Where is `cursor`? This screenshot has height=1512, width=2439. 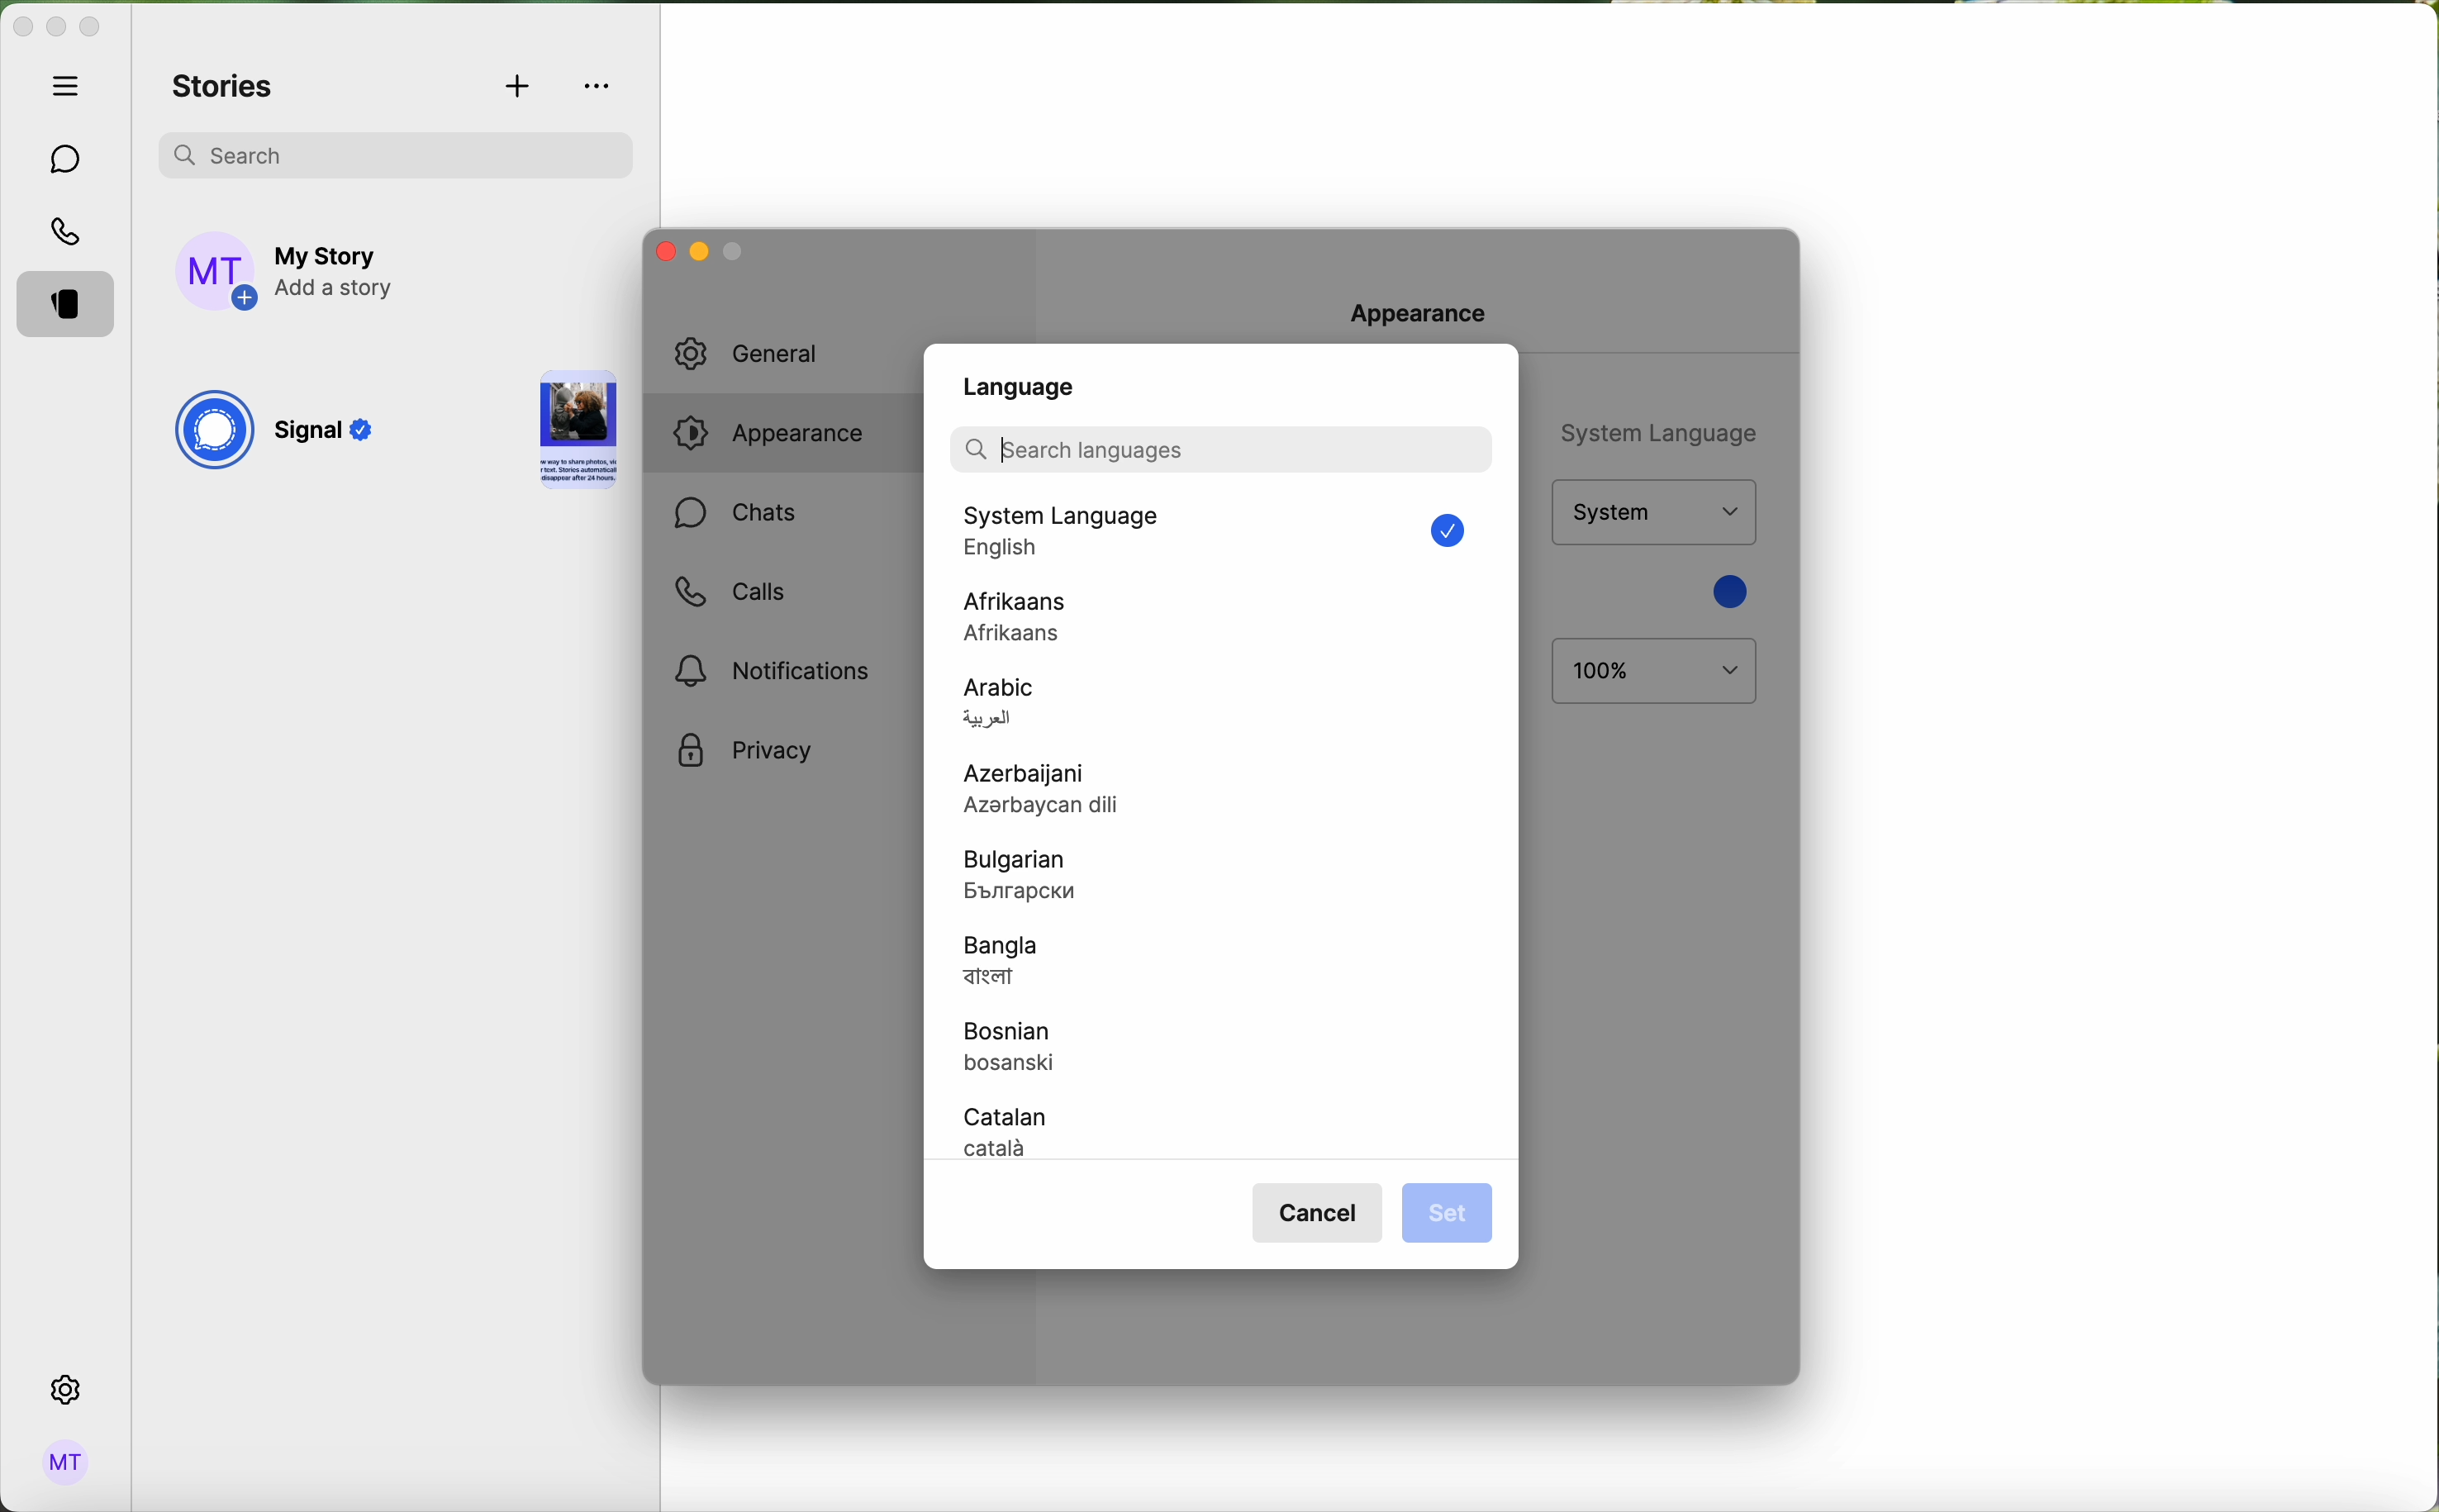 cursor is located at coordinates (1005, 450).